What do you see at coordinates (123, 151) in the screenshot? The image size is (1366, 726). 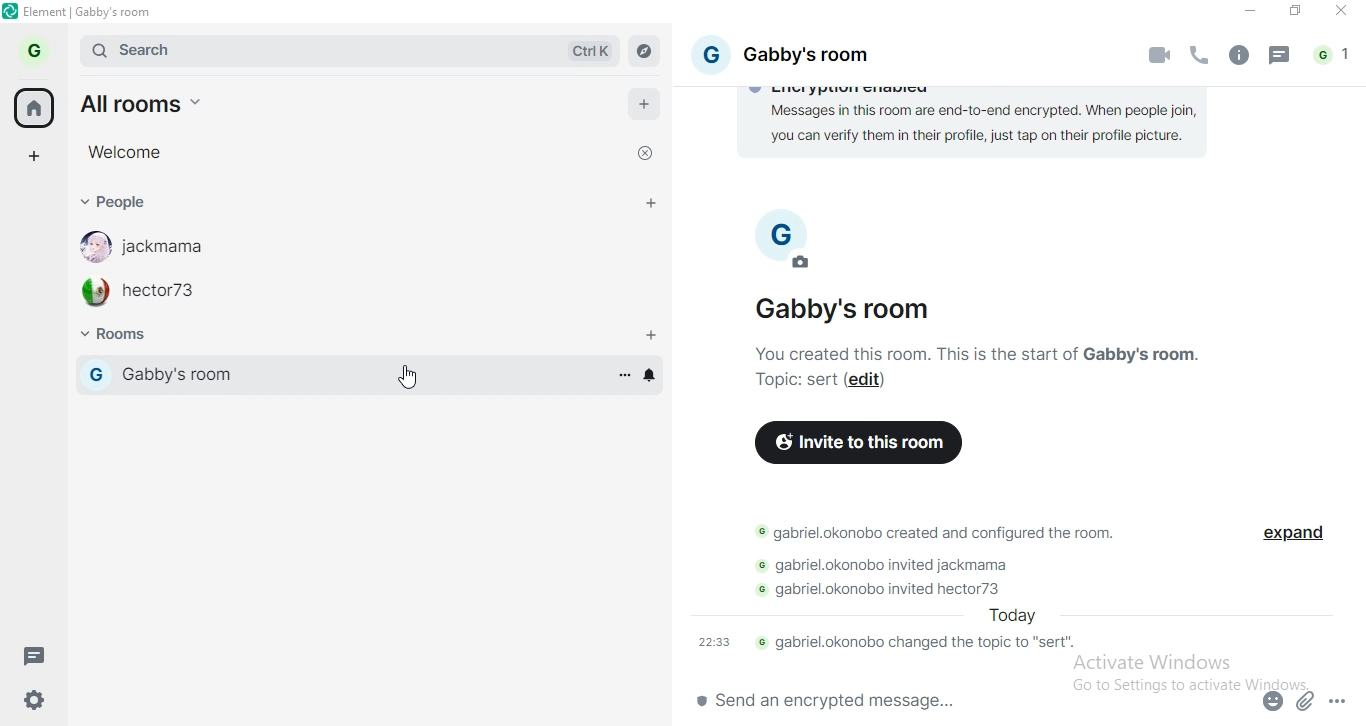 I see `welcome` at bounding box center [123, 151].